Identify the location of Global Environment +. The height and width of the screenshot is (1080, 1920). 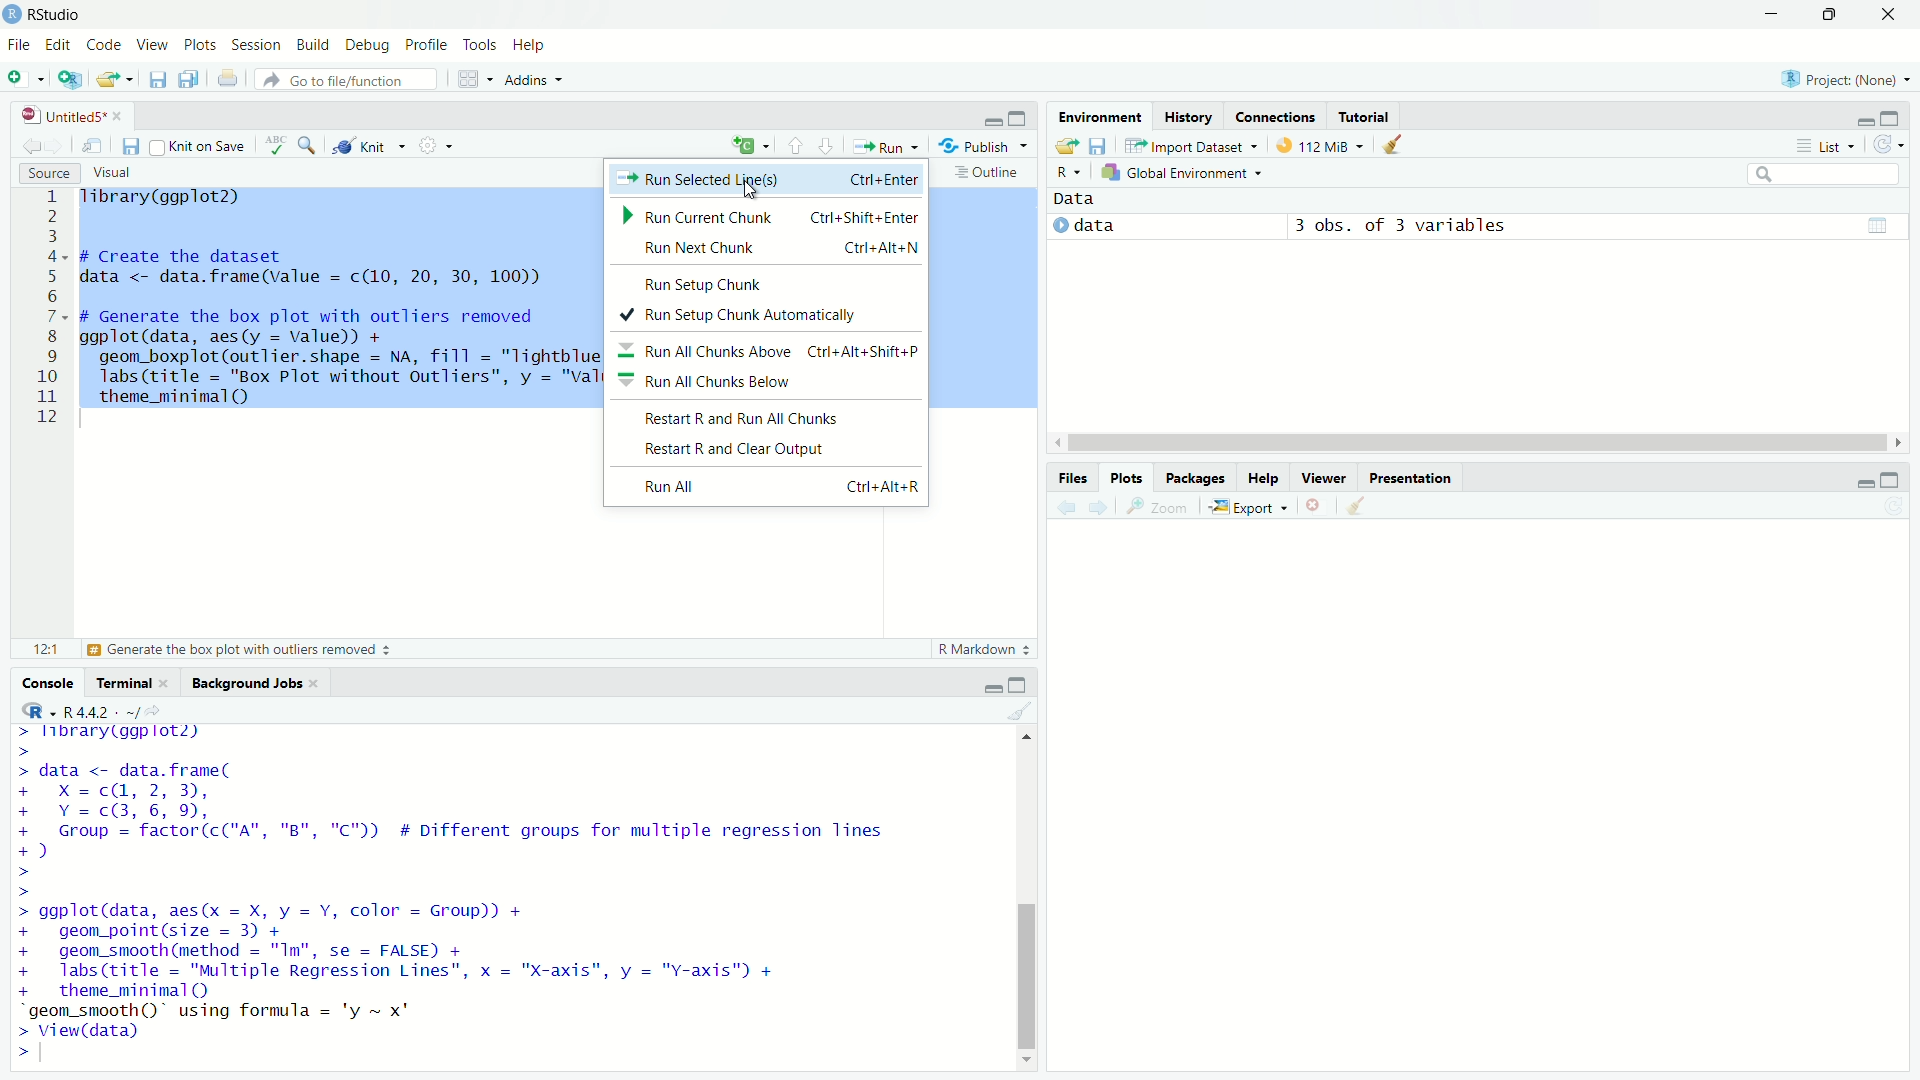
(1186, 170).